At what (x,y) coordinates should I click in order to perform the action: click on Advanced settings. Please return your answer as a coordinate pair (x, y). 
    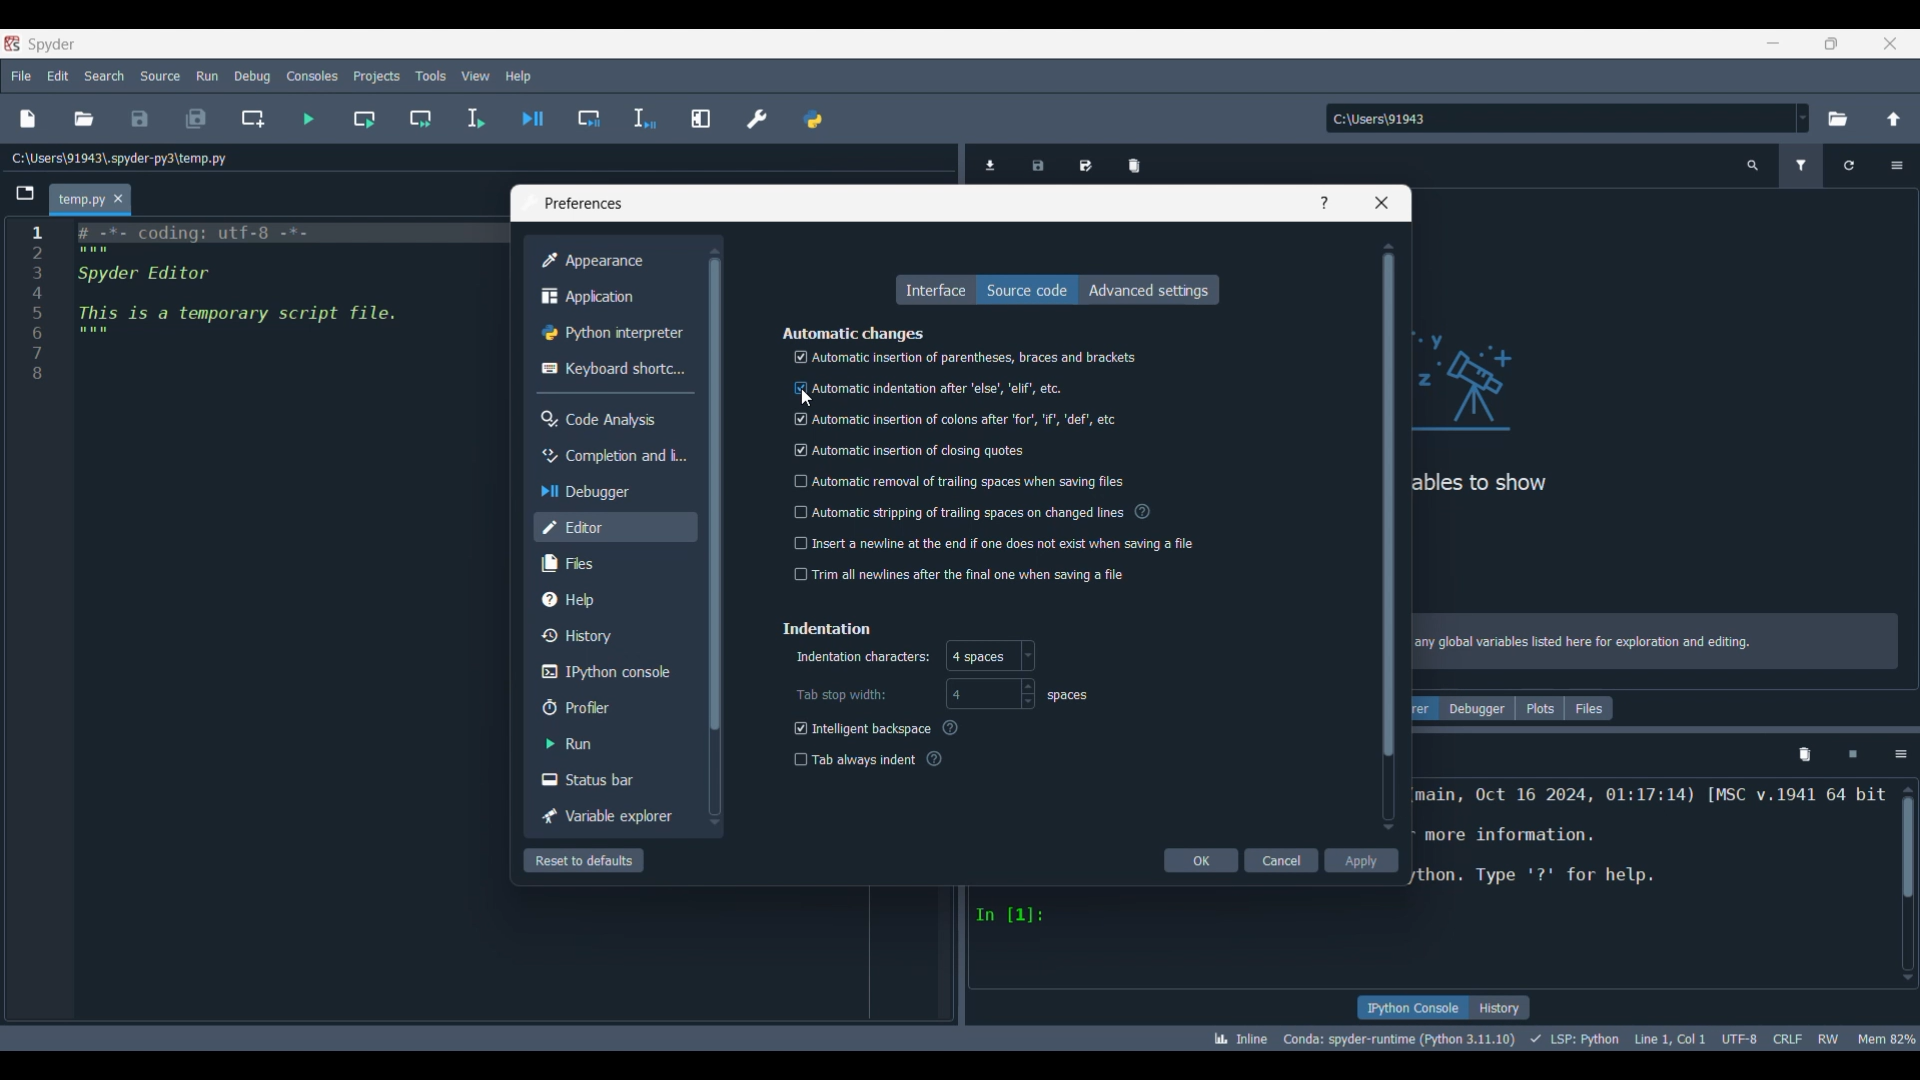
    Looking at the image, I should click on (1149, 290).